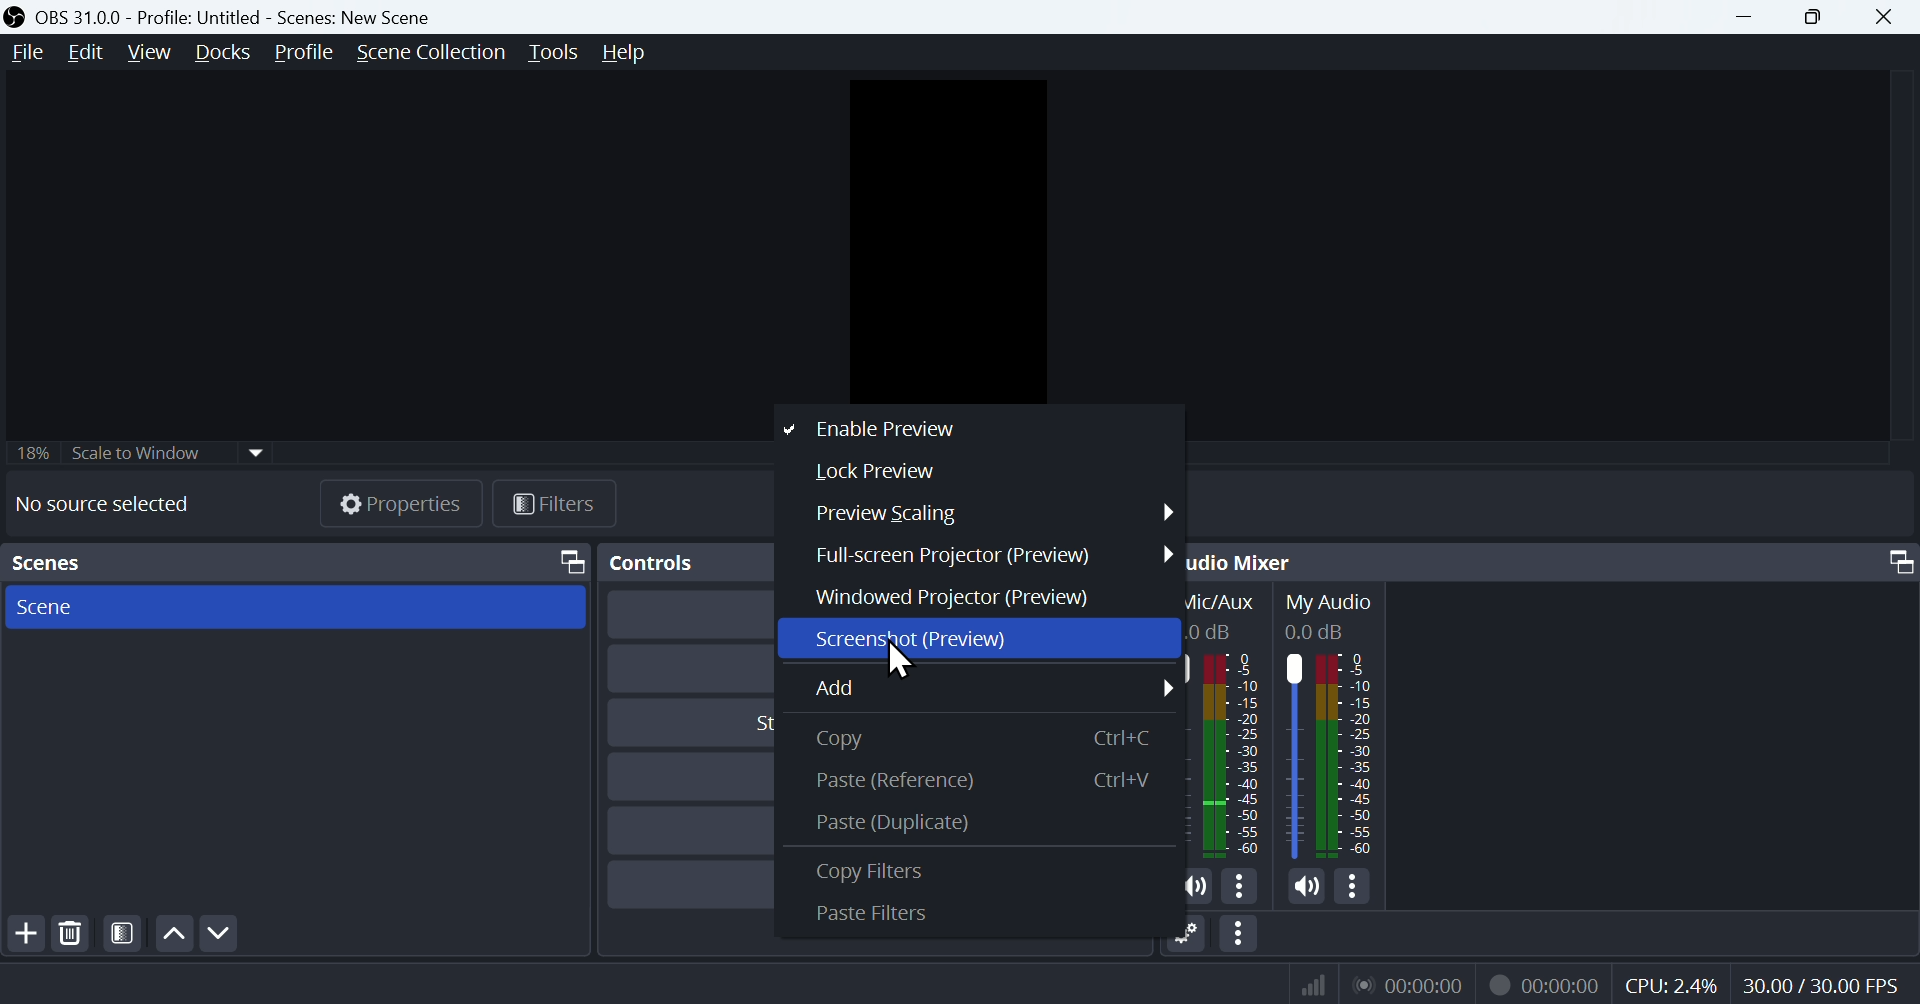 This screenshot has width=1920, height=1004. I want to click on Scene, so click(293, 606).